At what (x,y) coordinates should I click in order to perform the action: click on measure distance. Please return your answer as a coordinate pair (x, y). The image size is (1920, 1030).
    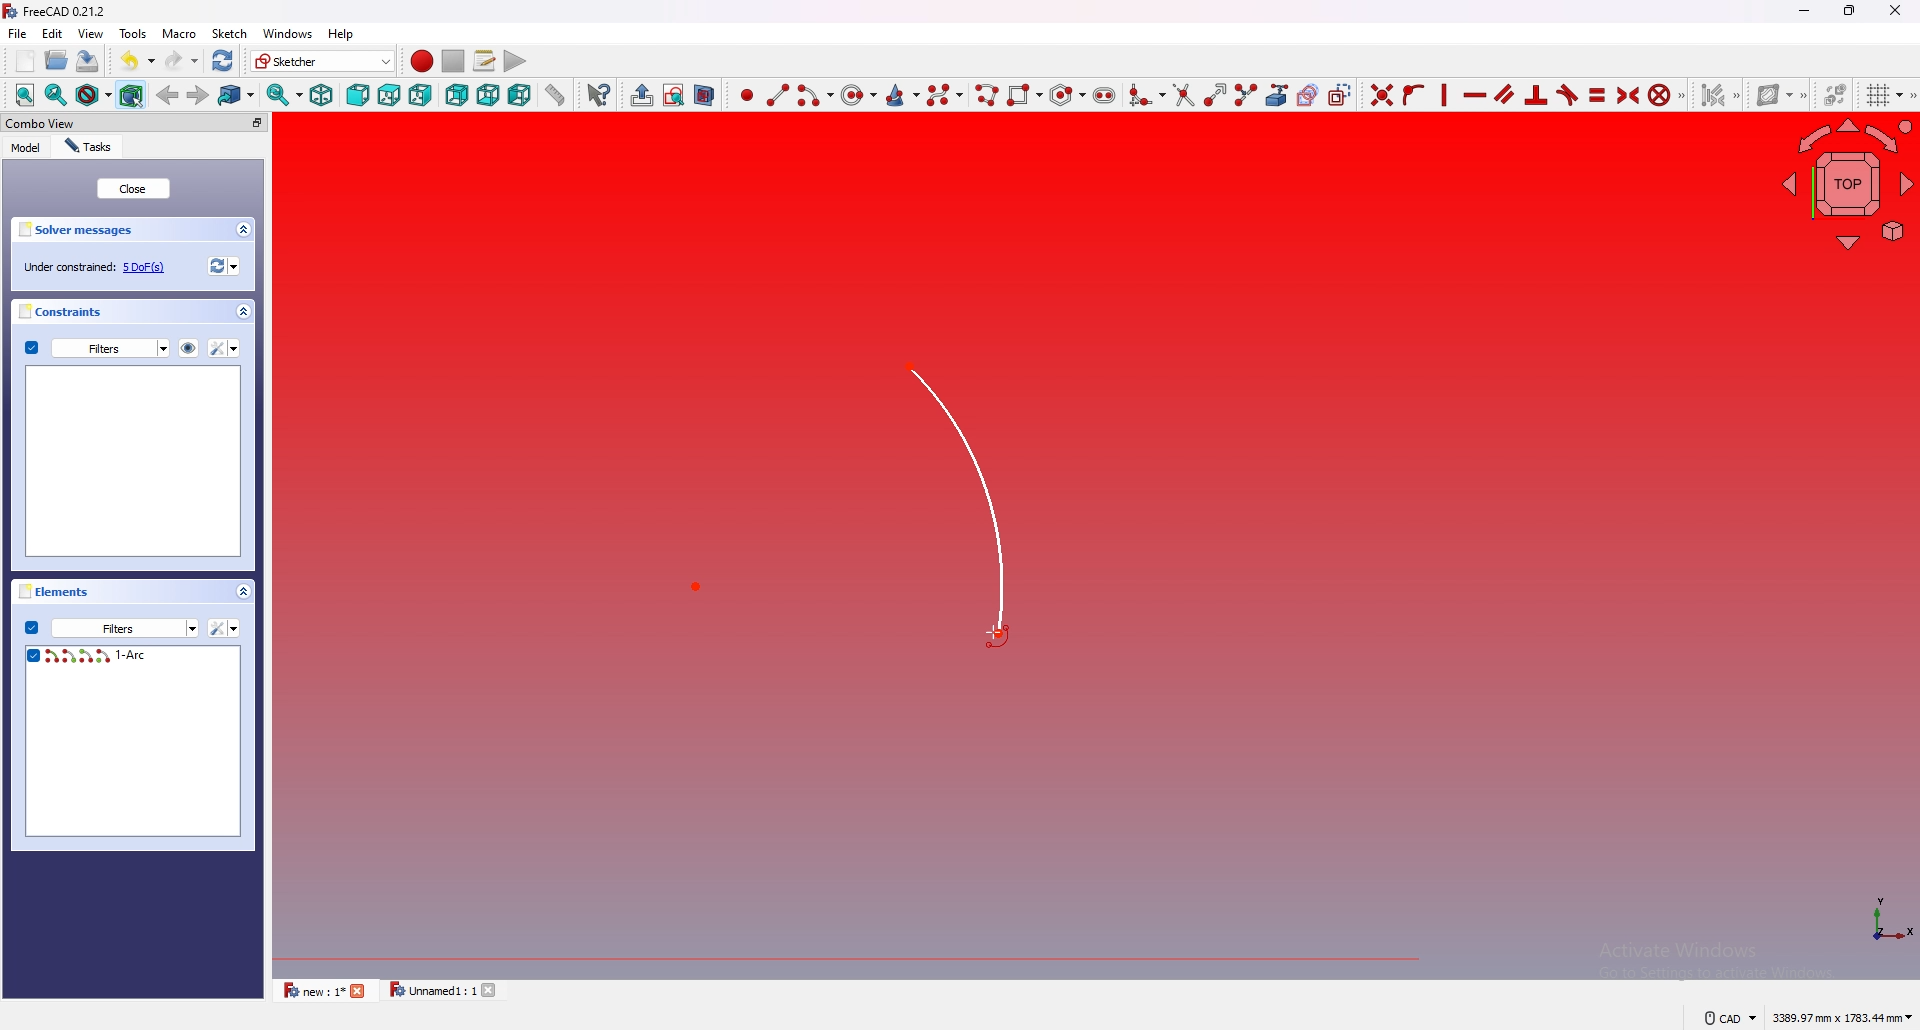
    Looking at the image, I should click on (556, 93).